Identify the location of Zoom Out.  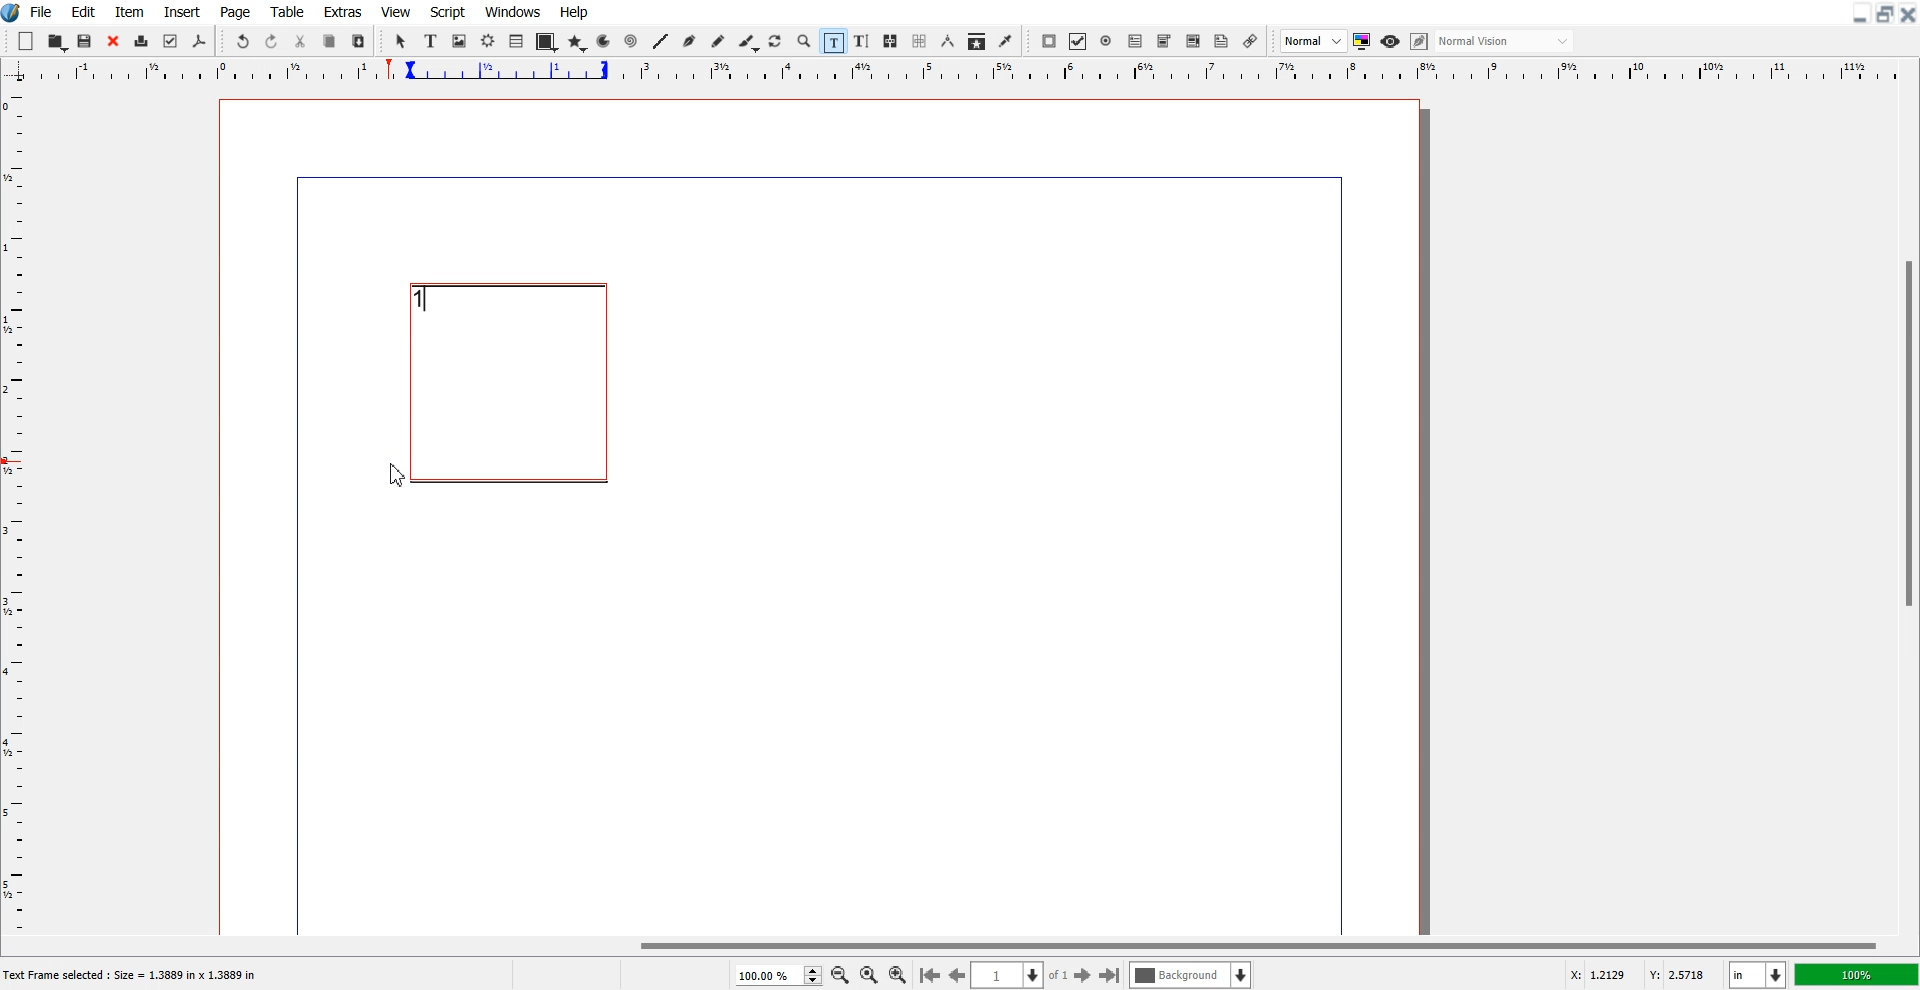
(841, 976).